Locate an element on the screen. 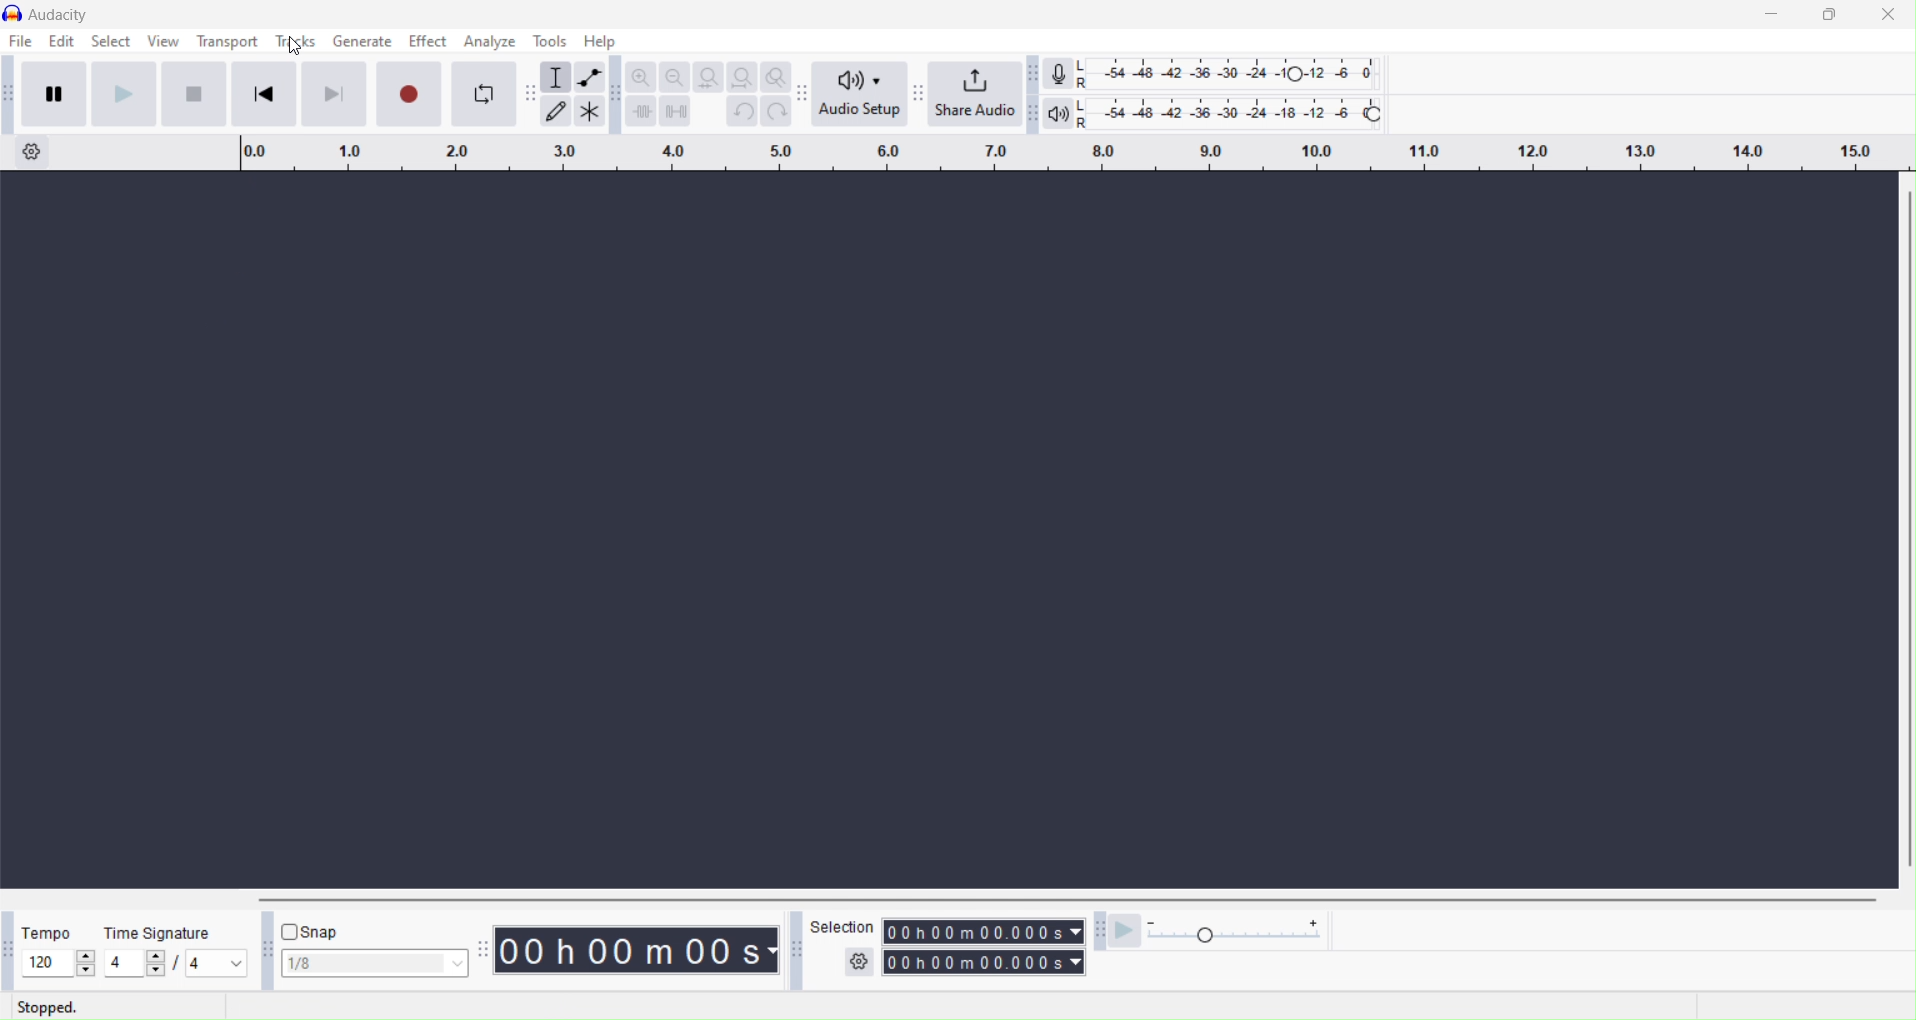 The height and width of the screenshot is (1020, 1916). Skip to end is located at coordinates (338, 92).